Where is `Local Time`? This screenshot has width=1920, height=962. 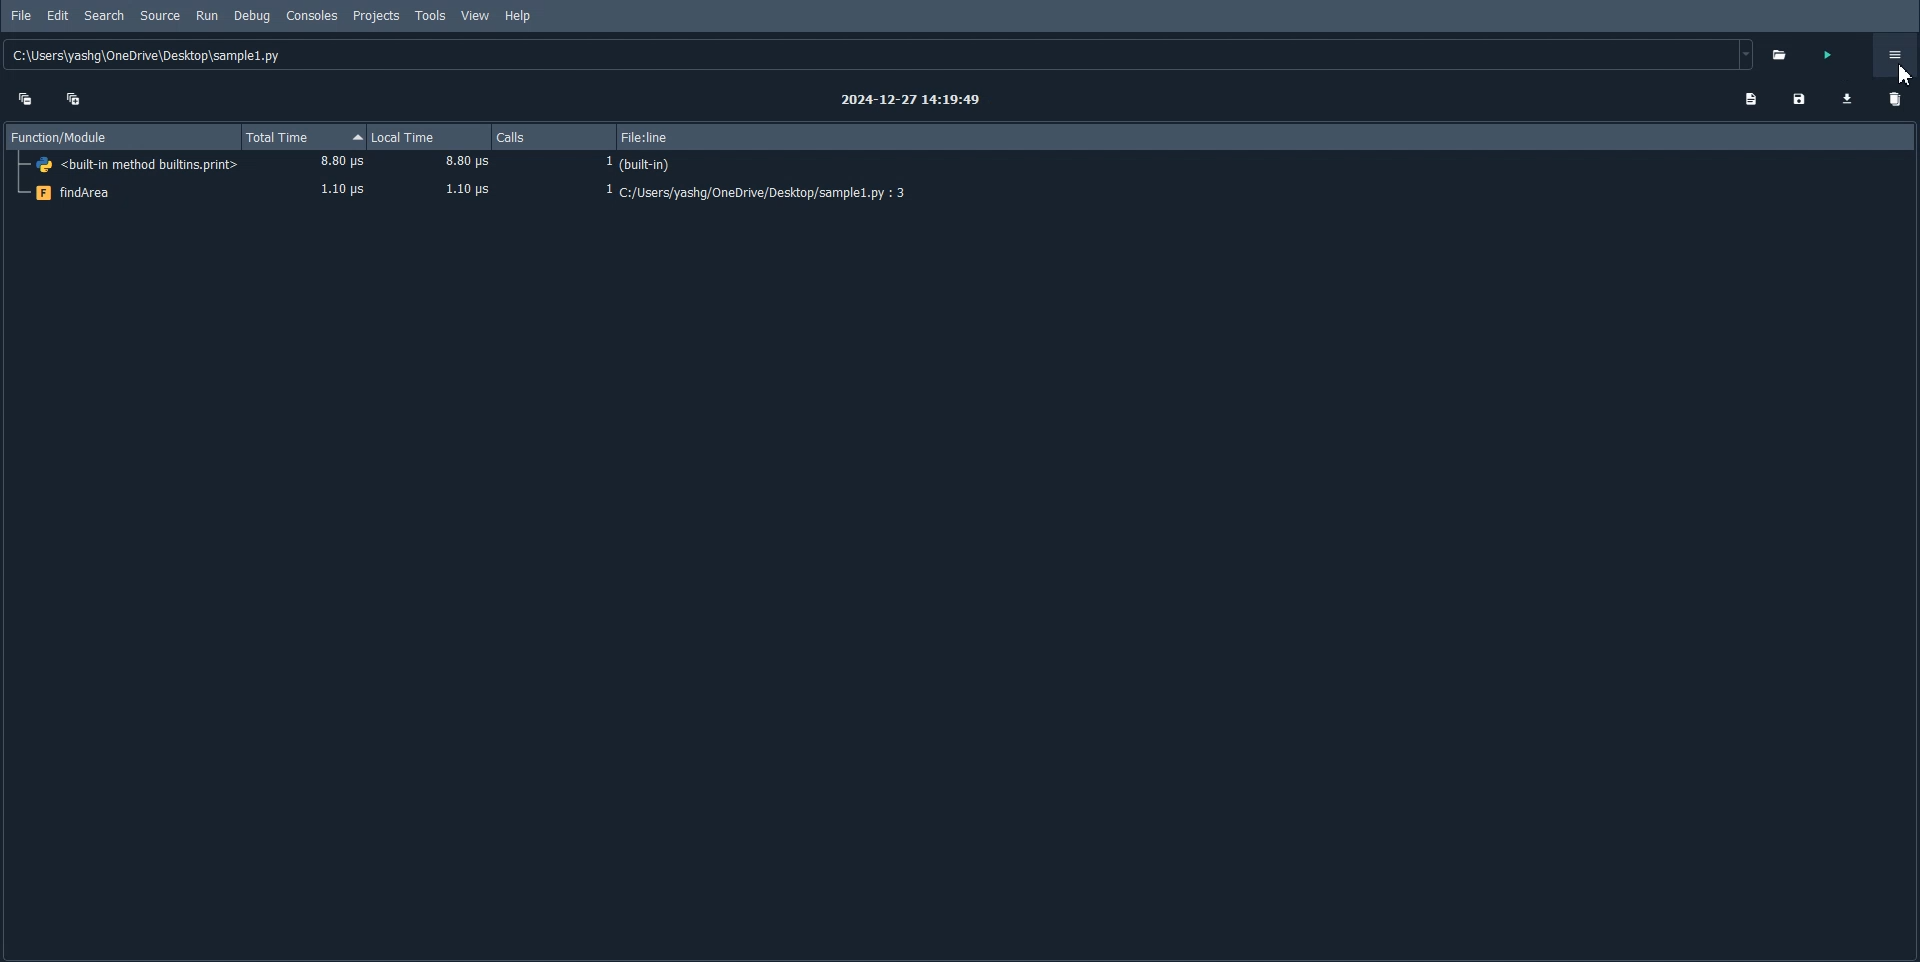 Local Time is located at coordinates (429, 137).